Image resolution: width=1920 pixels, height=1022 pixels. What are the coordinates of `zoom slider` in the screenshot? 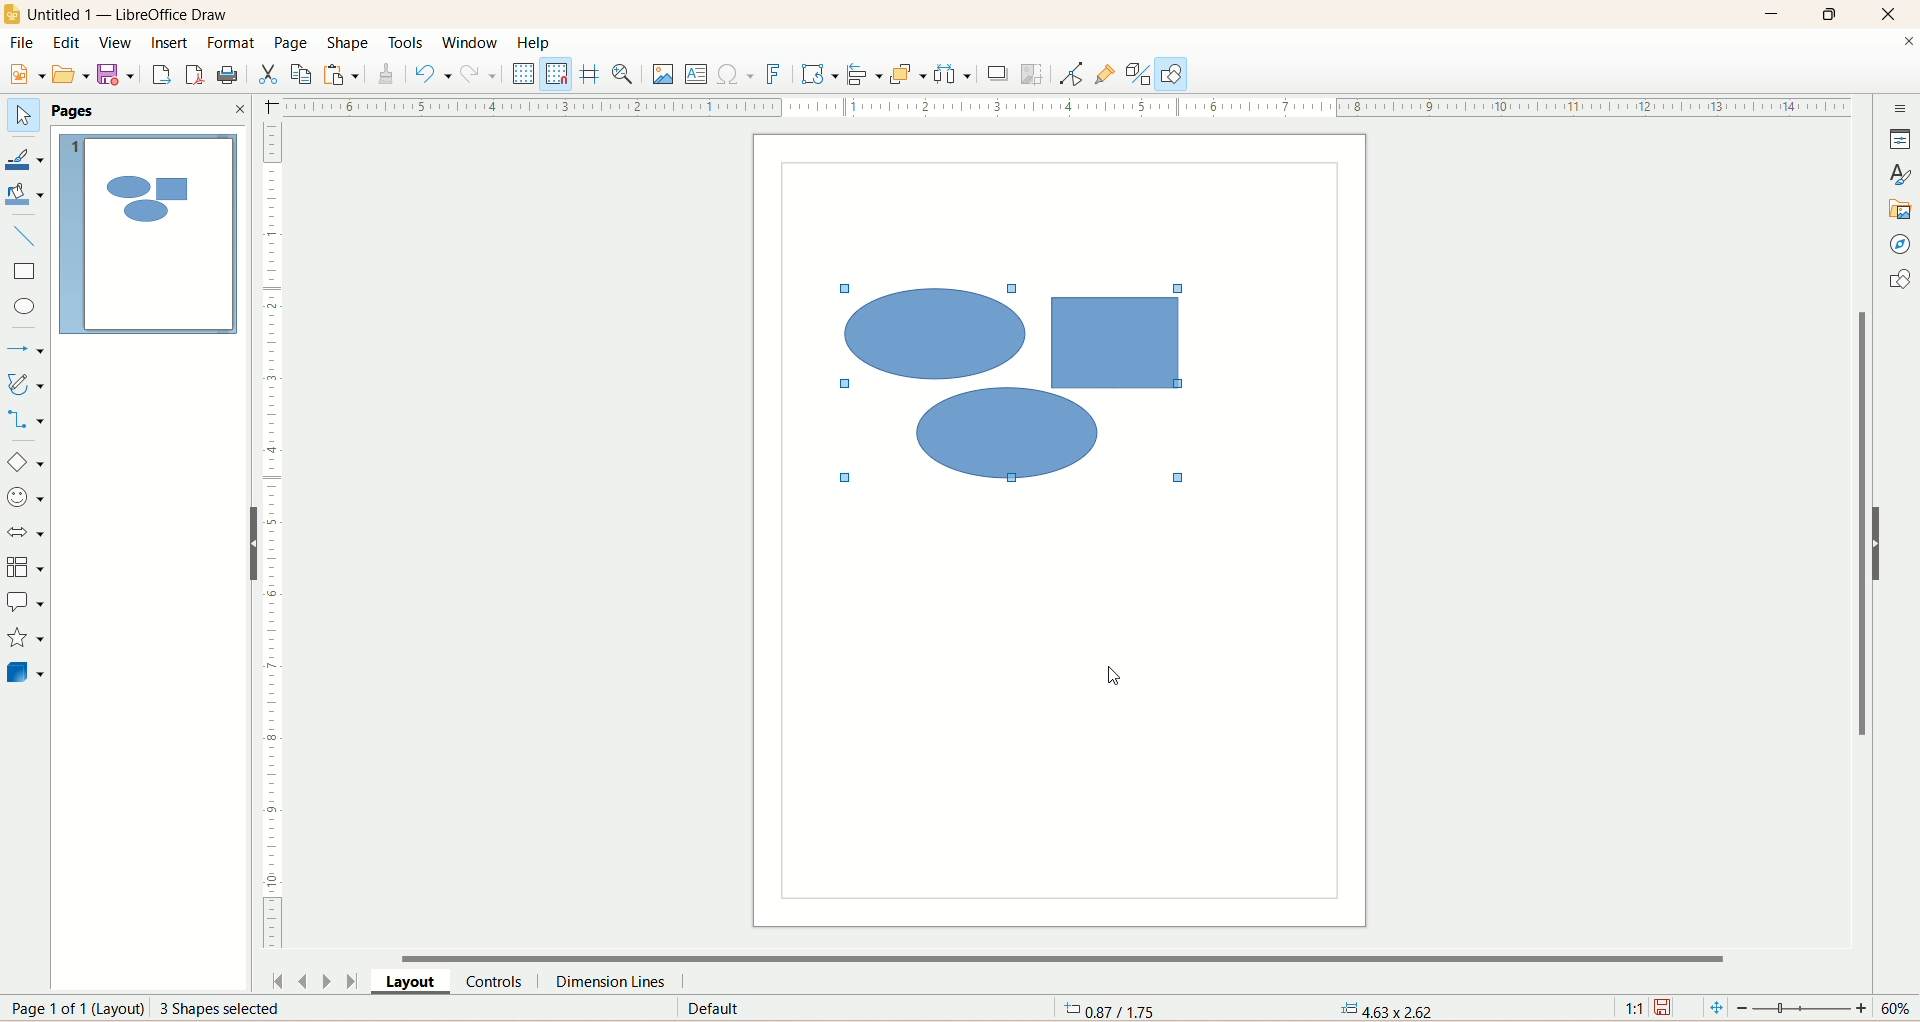 It's located at (1807, 1010).